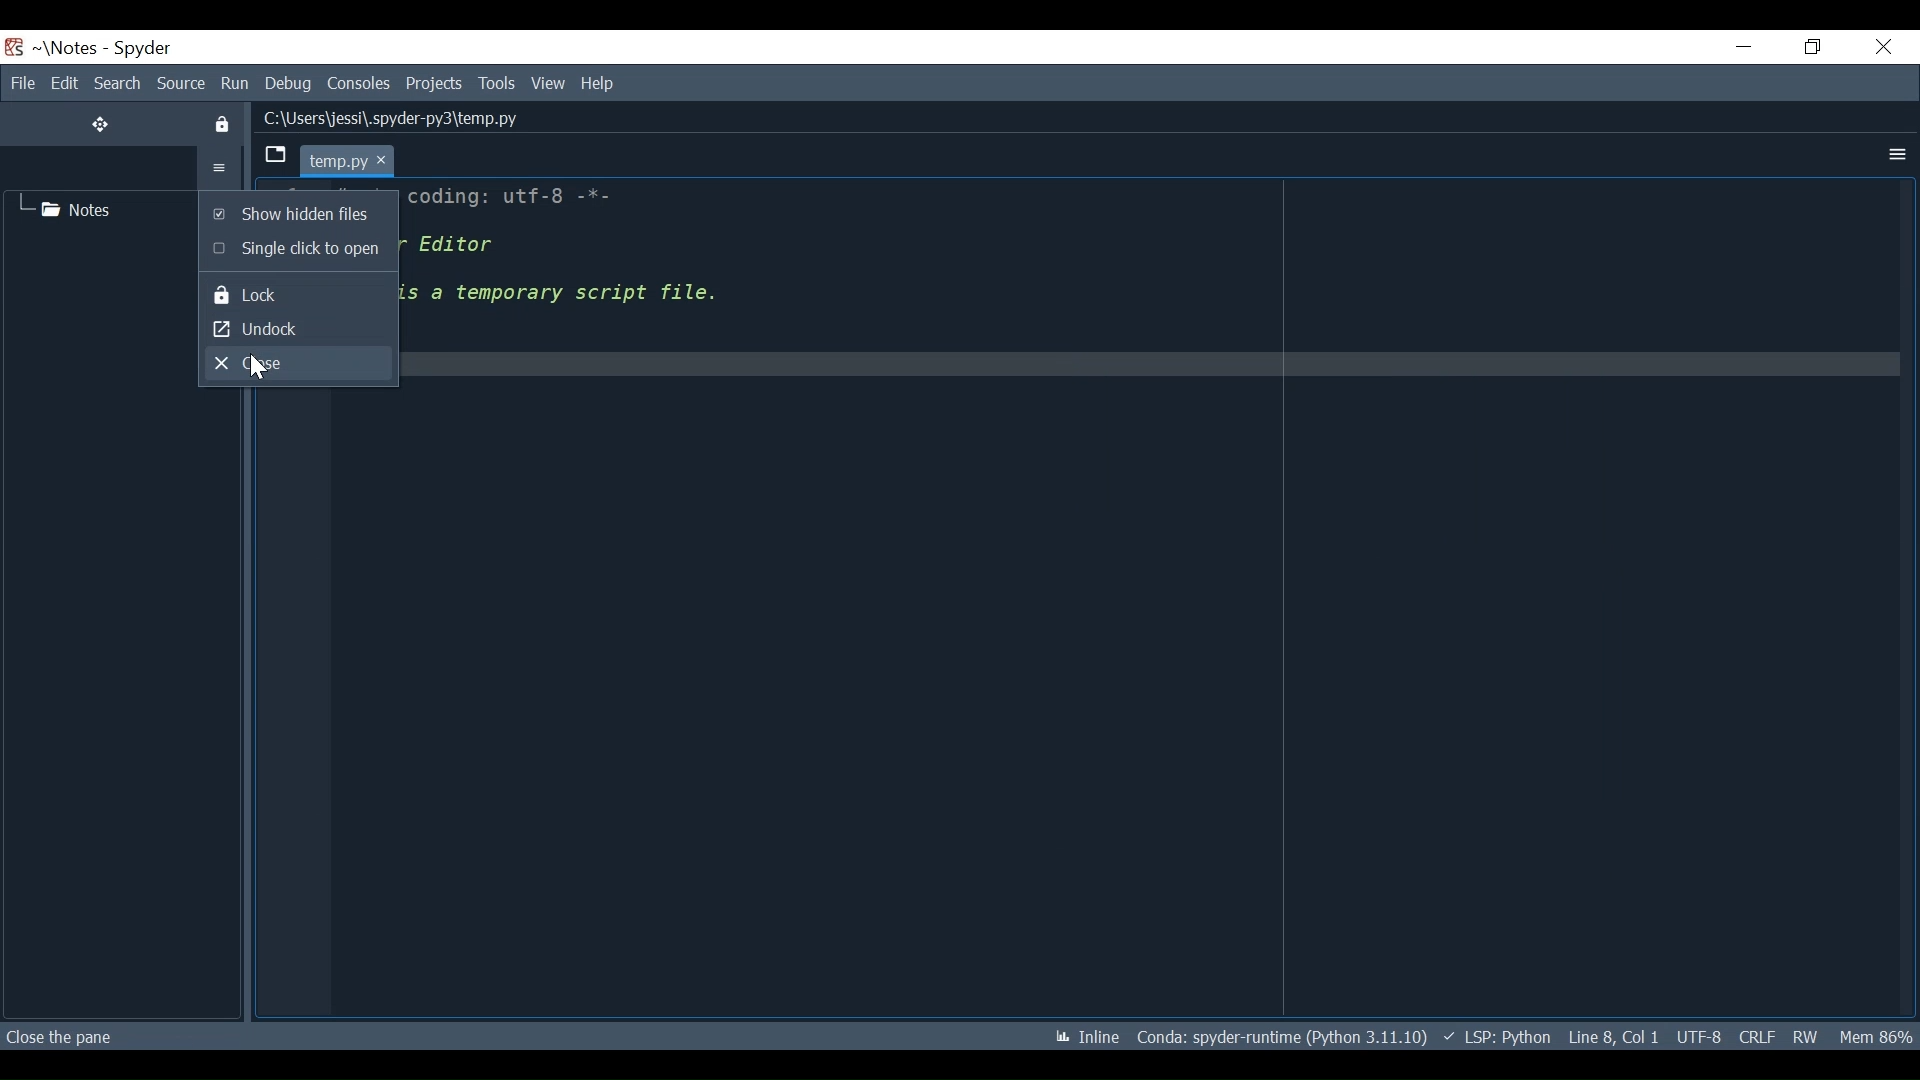 This screenshot has height=1080, width=1920. Describe the element at coordinates (1754, 1036) in the screenshot. I see `CRLF` at that location.